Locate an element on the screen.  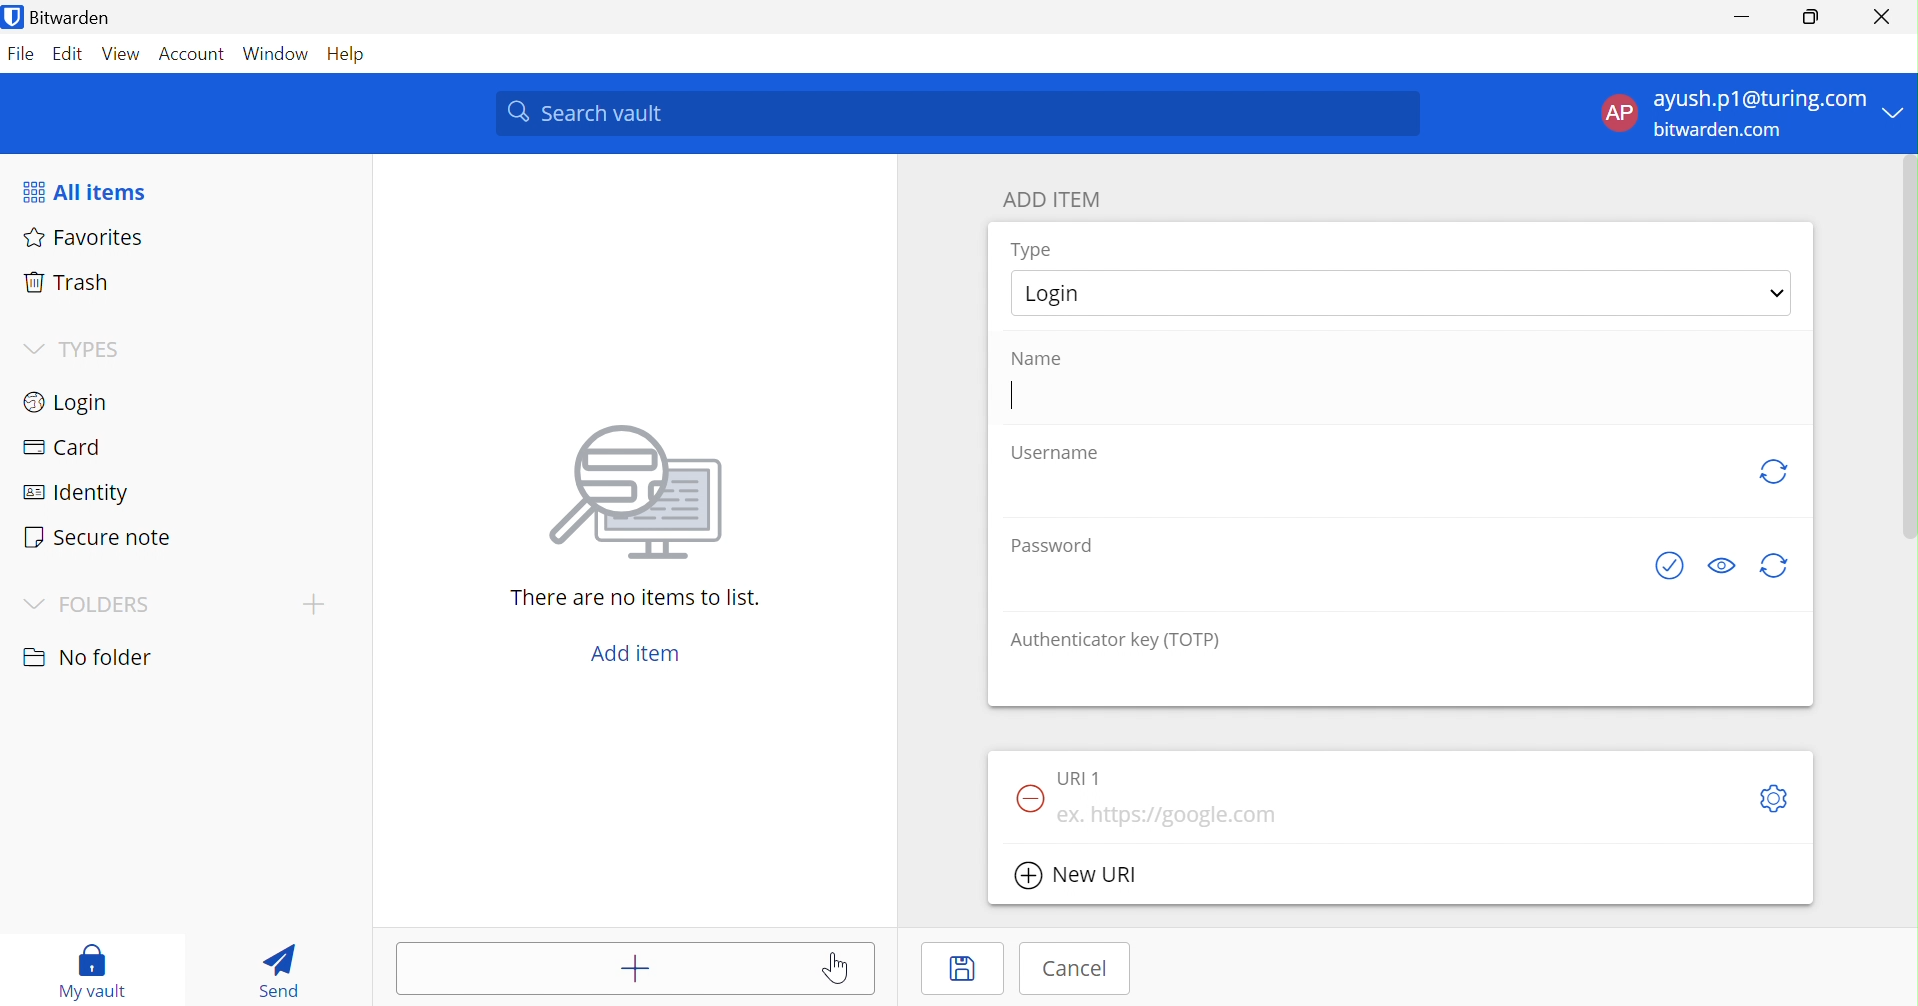
bitwarden.com is located at coordinates (1720, 131).